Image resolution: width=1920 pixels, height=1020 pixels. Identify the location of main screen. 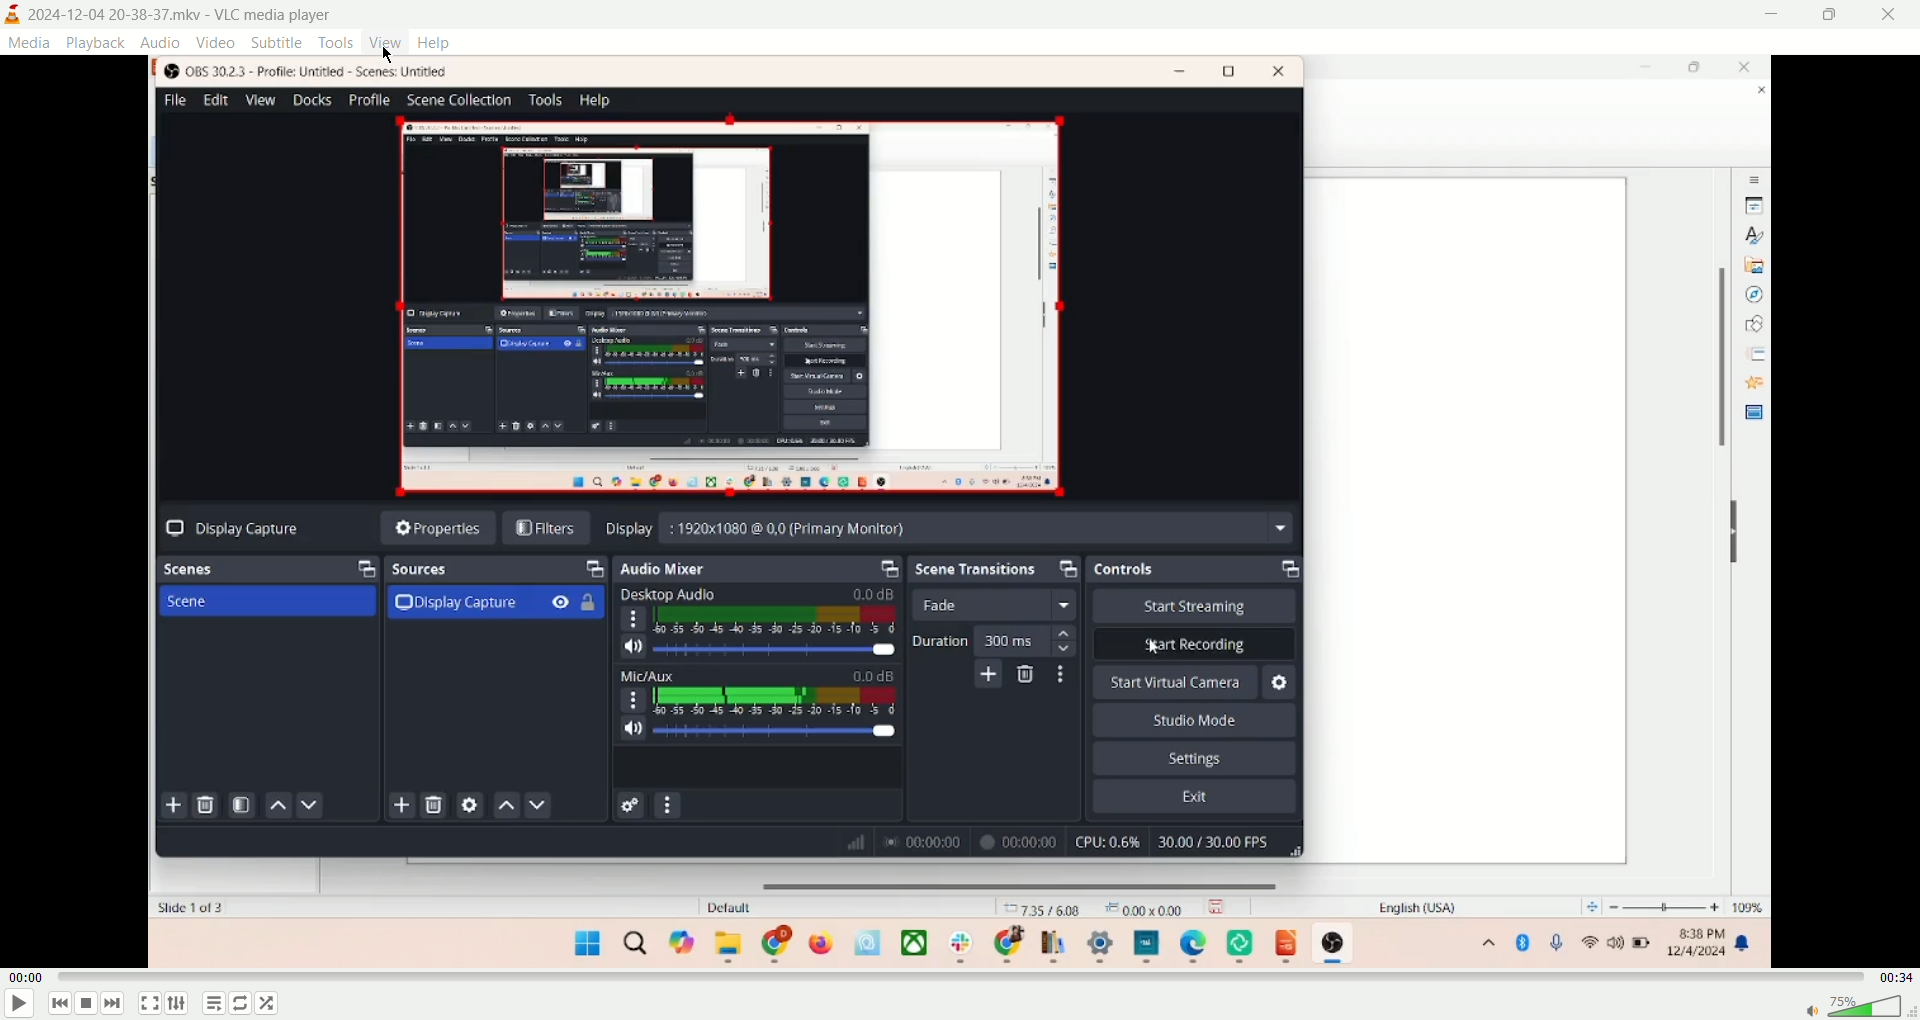
(959, 510).